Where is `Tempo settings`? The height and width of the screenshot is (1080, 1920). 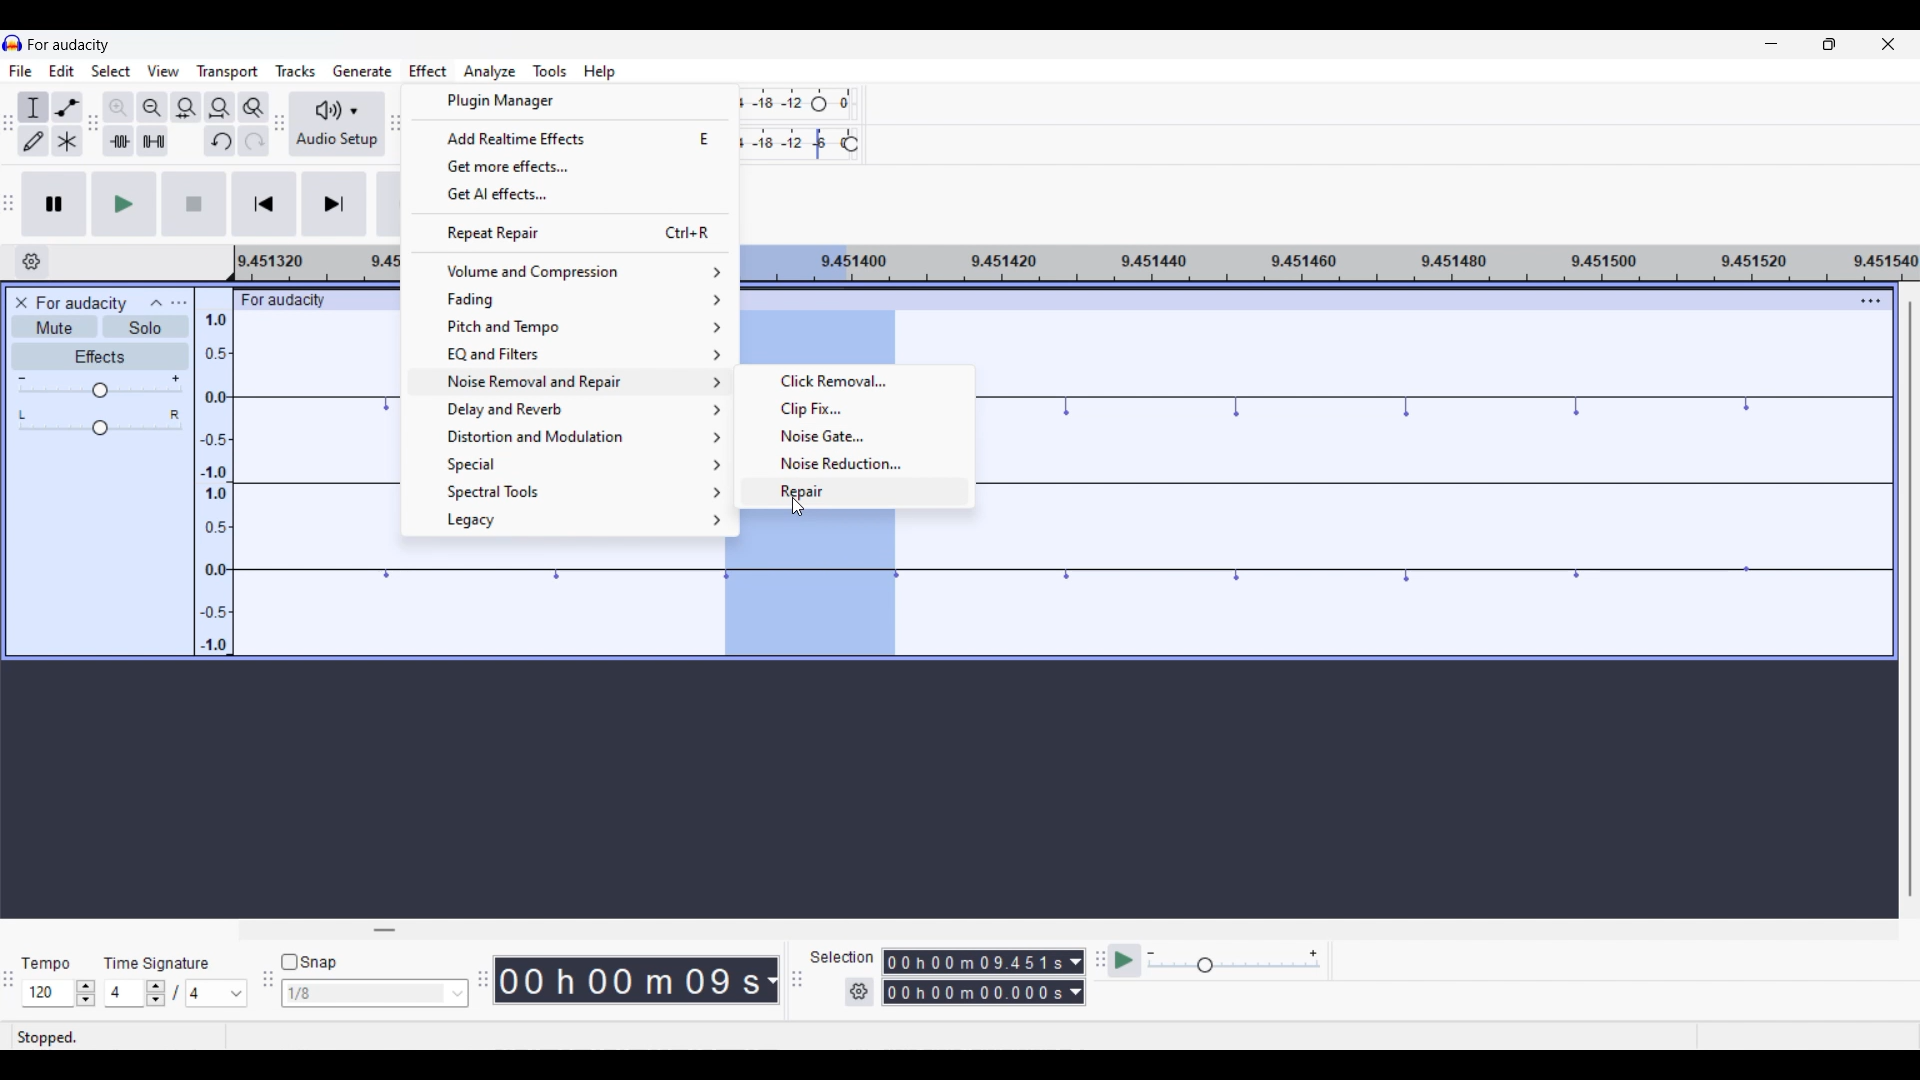
Tempo settings is located at coordinates (60, 992).